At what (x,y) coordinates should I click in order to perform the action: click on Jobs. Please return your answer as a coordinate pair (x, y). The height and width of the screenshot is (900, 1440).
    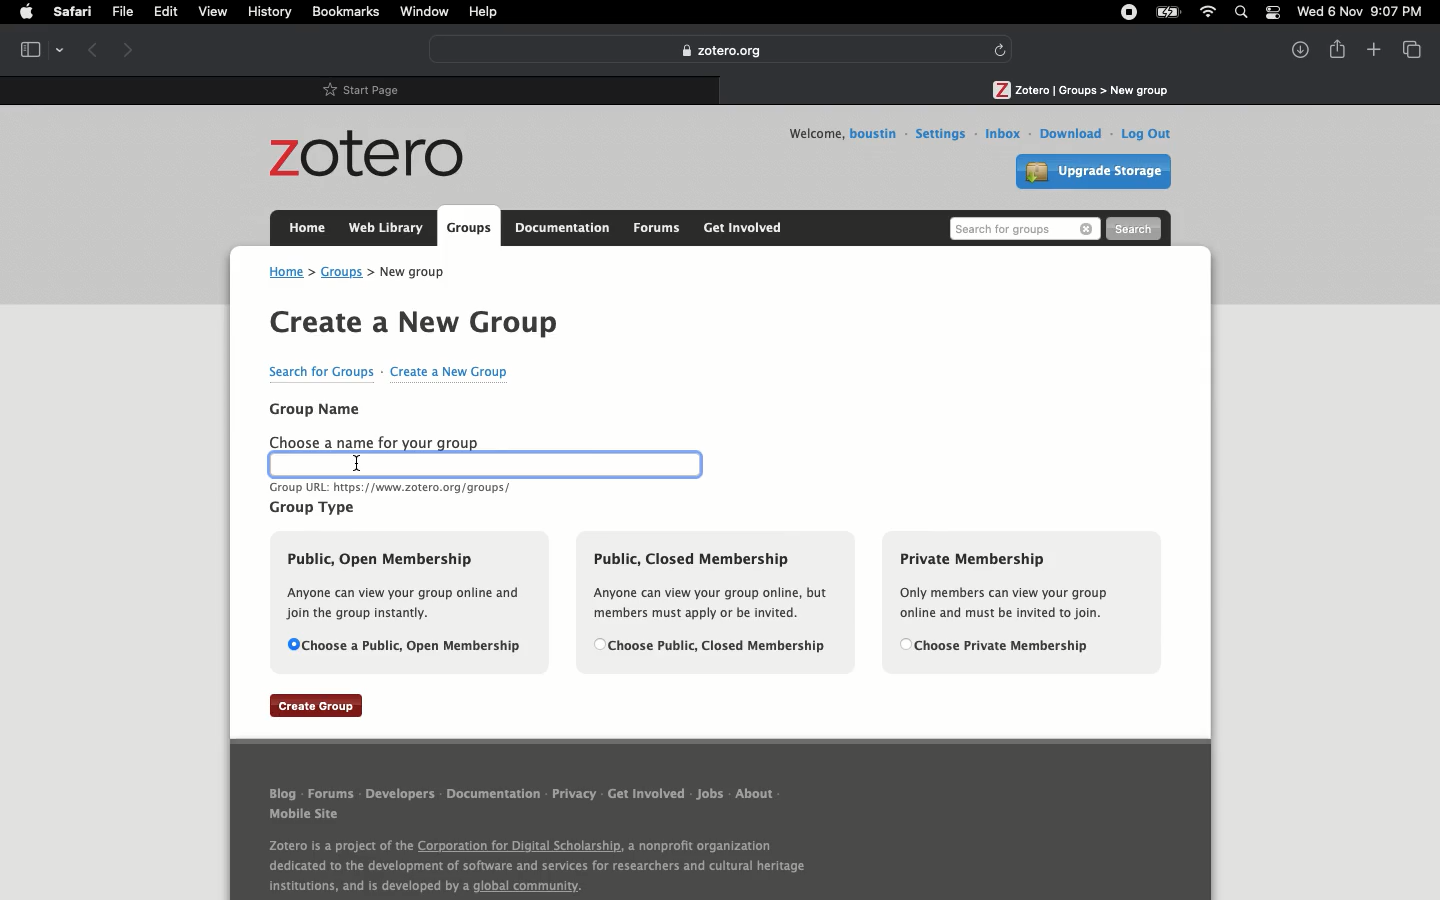
    Looking at the image, I should click on (710, 794).